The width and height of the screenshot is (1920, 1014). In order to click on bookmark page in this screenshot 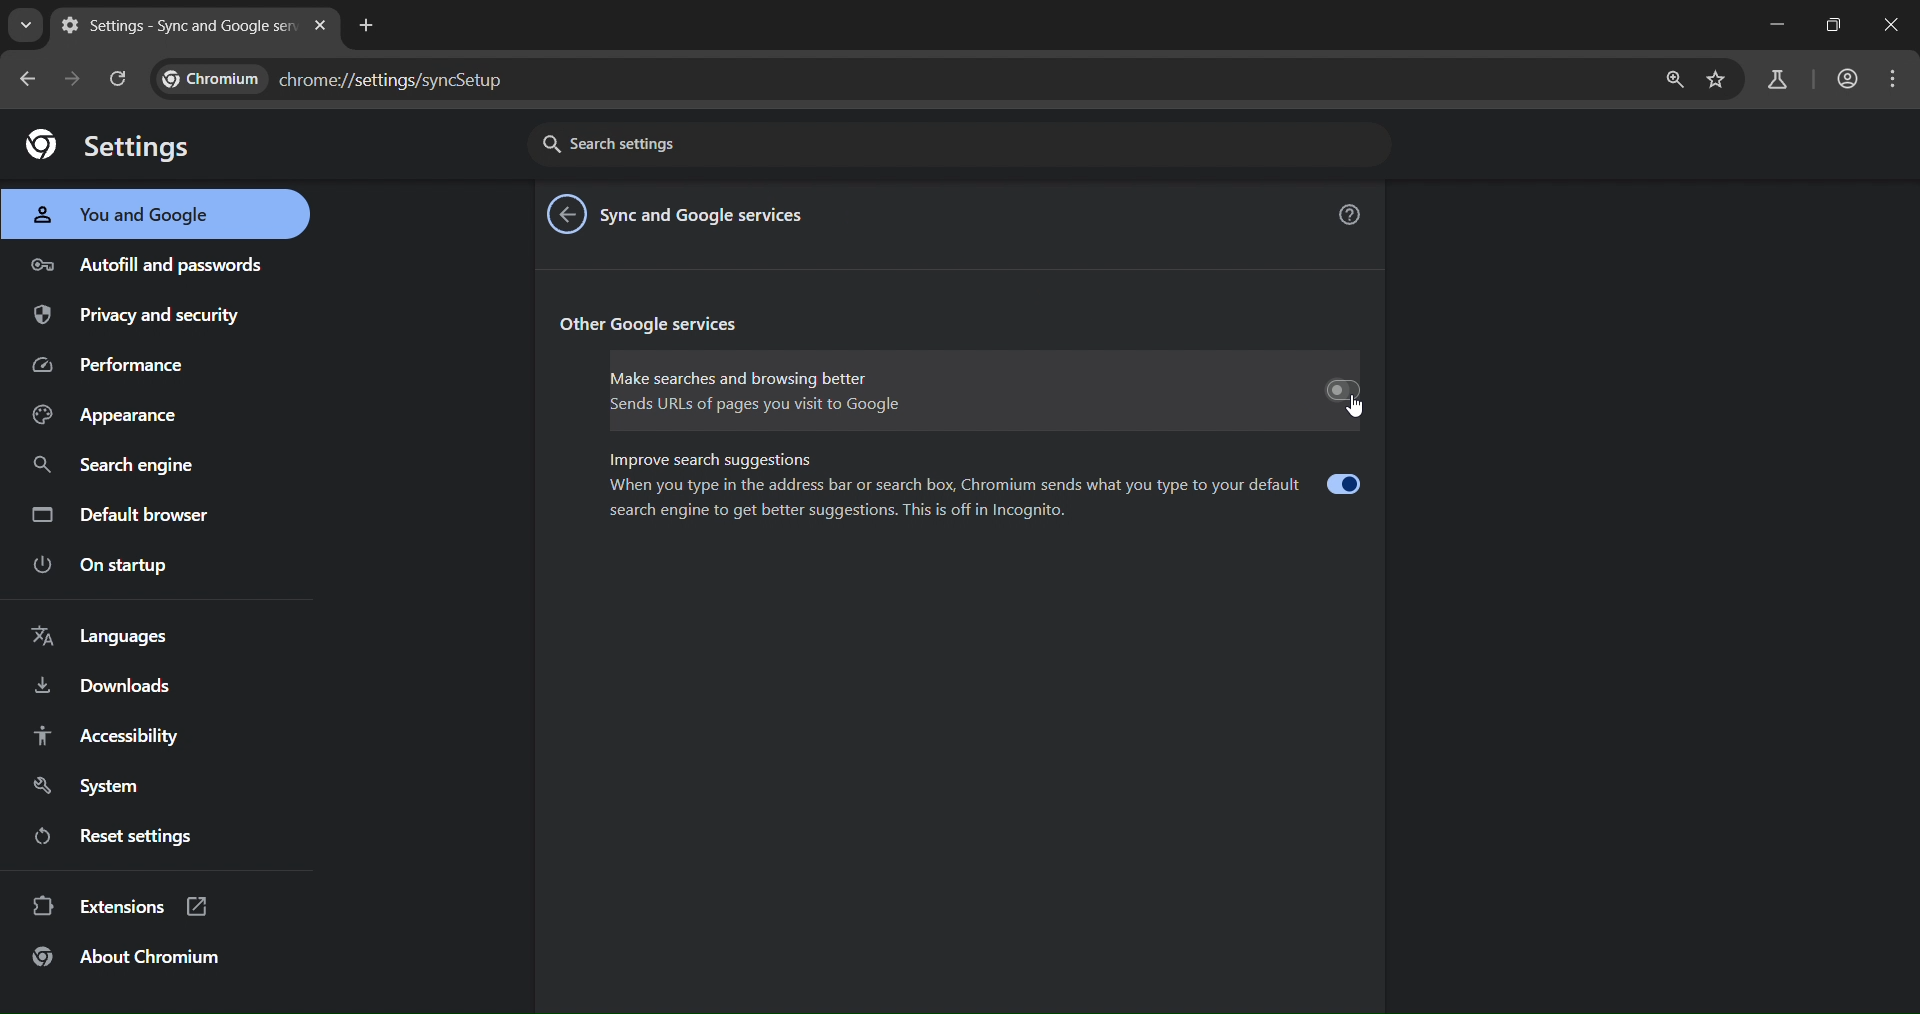, I will do `click(1720, 80)`.